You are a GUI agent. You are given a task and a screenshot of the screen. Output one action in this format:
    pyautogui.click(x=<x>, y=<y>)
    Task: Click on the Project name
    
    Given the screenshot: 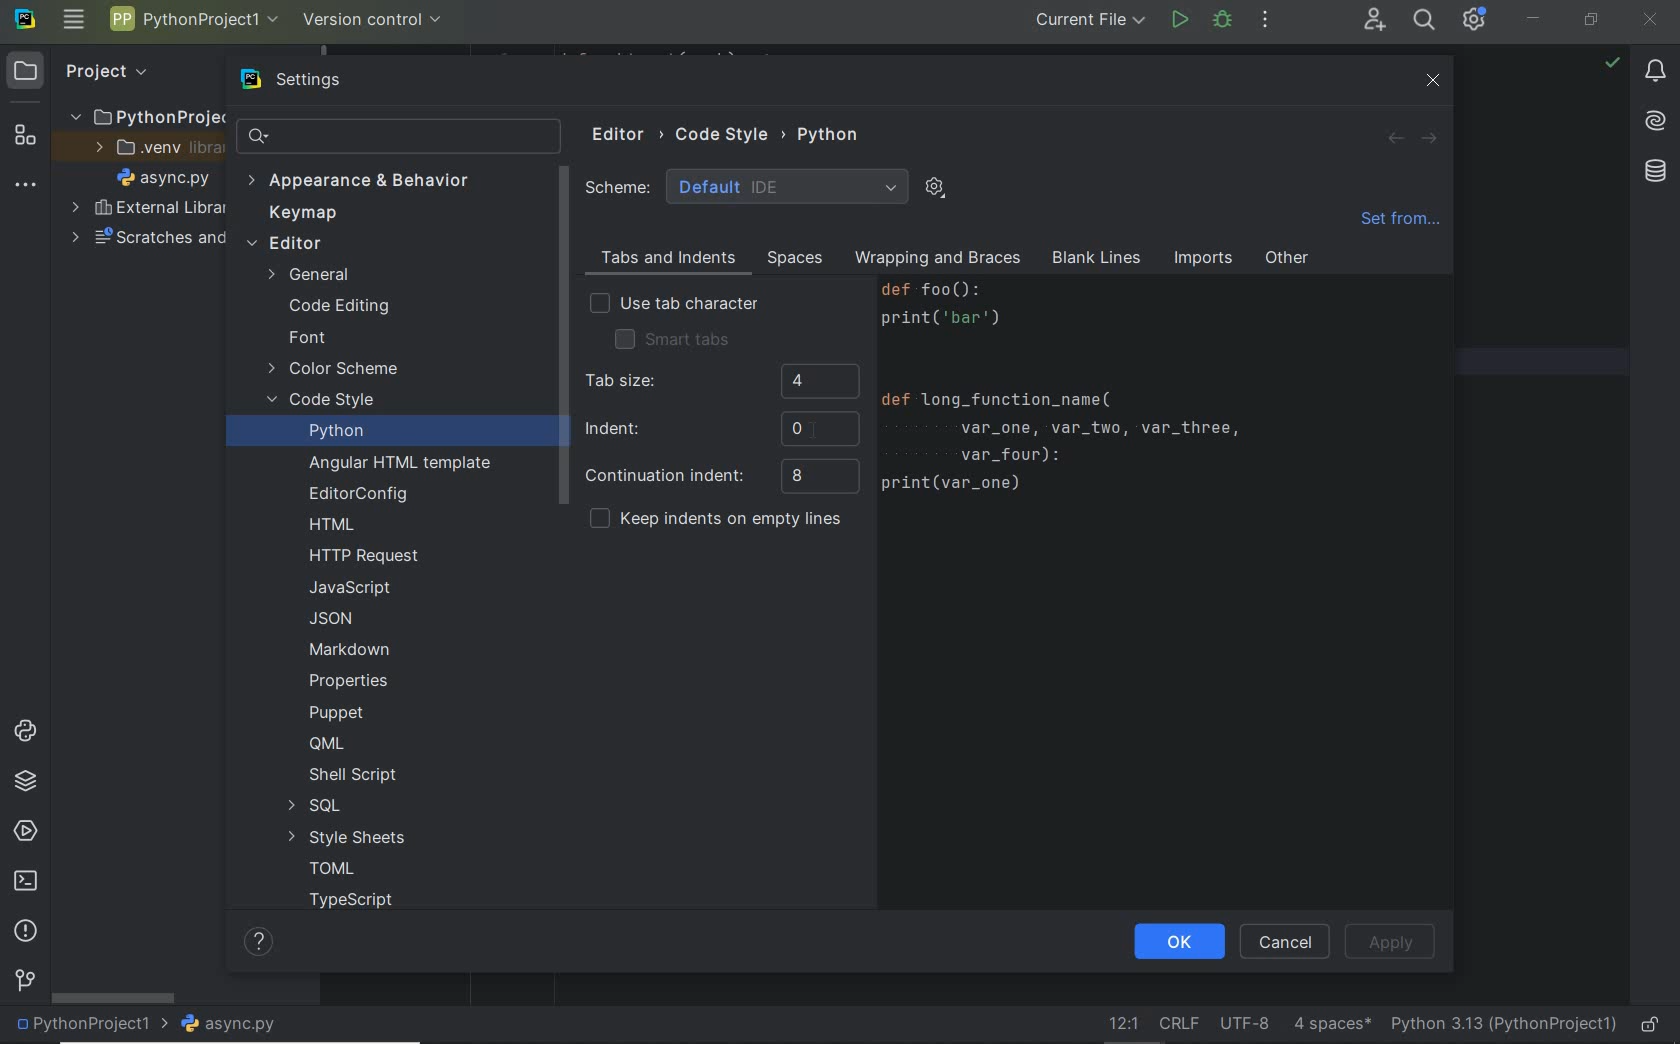 What is the action you would take?
    pyautogui.click(x=191, y=22)
    